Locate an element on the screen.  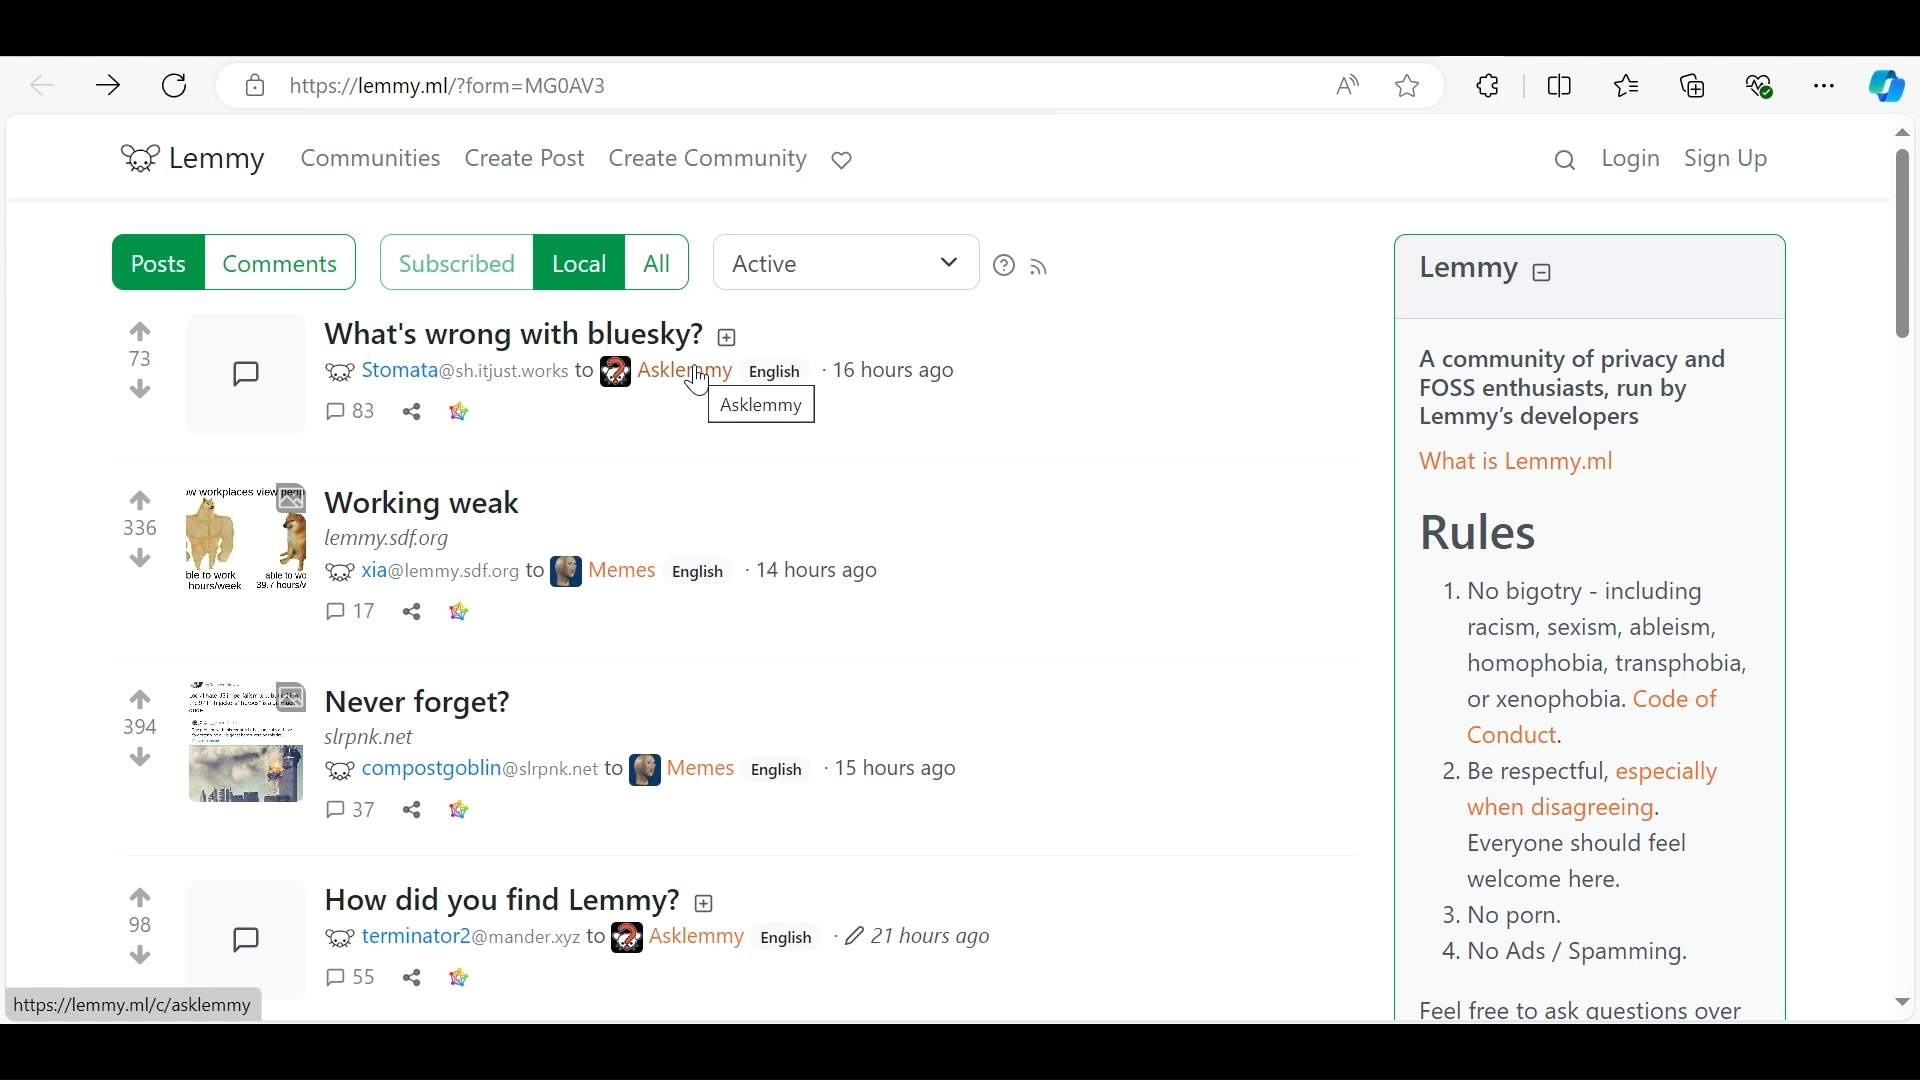
 is located at coordinates (1897, 997).